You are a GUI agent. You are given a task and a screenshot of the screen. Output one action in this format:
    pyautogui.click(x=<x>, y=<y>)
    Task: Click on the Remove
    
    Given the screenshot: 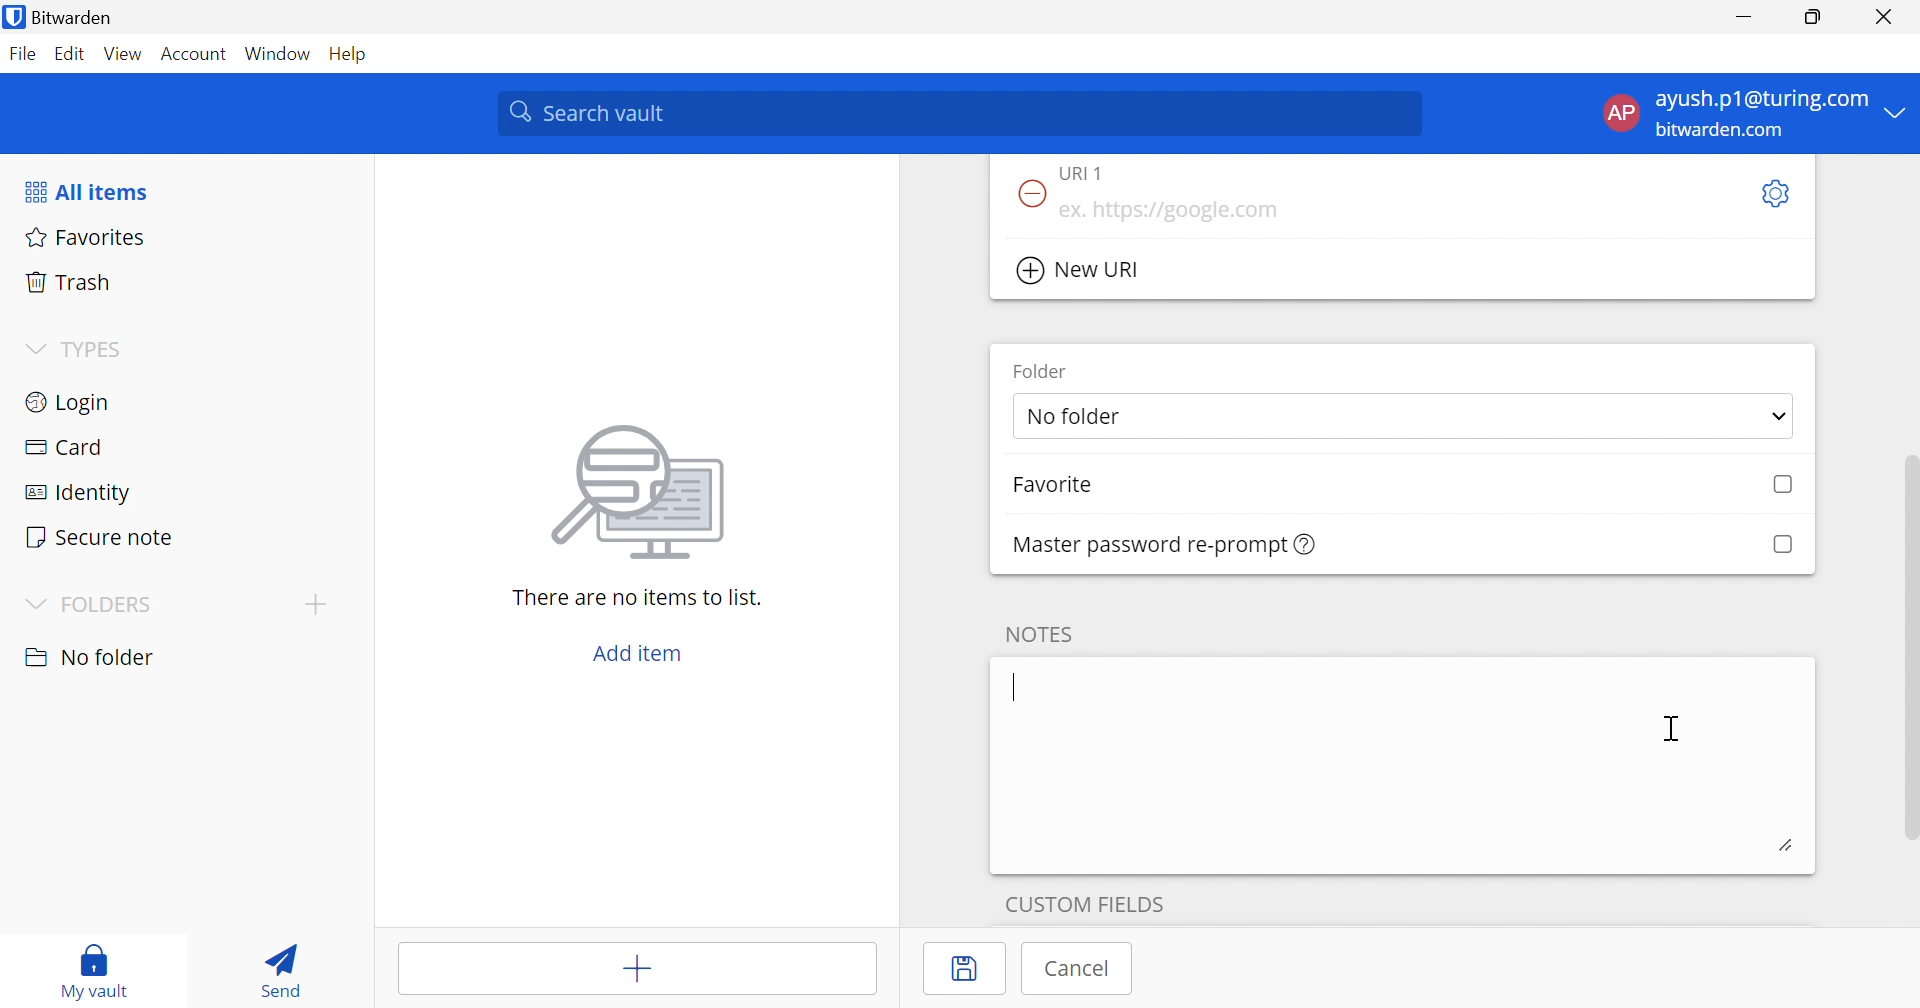 What is the action you would take?
    pyautogui.click(x=1028, y=195)
    